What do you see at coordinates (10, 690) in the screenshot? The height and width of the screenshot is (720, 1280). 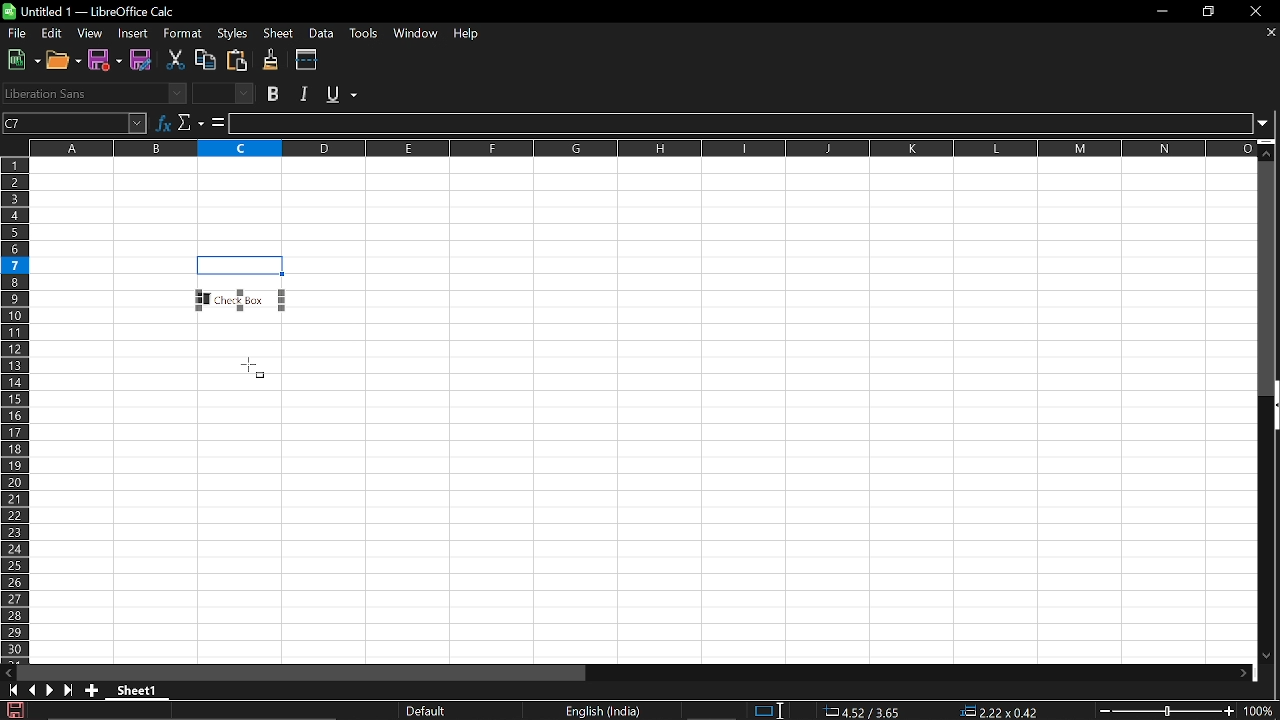 I see `First sheet` at bounding box center [10, 690].